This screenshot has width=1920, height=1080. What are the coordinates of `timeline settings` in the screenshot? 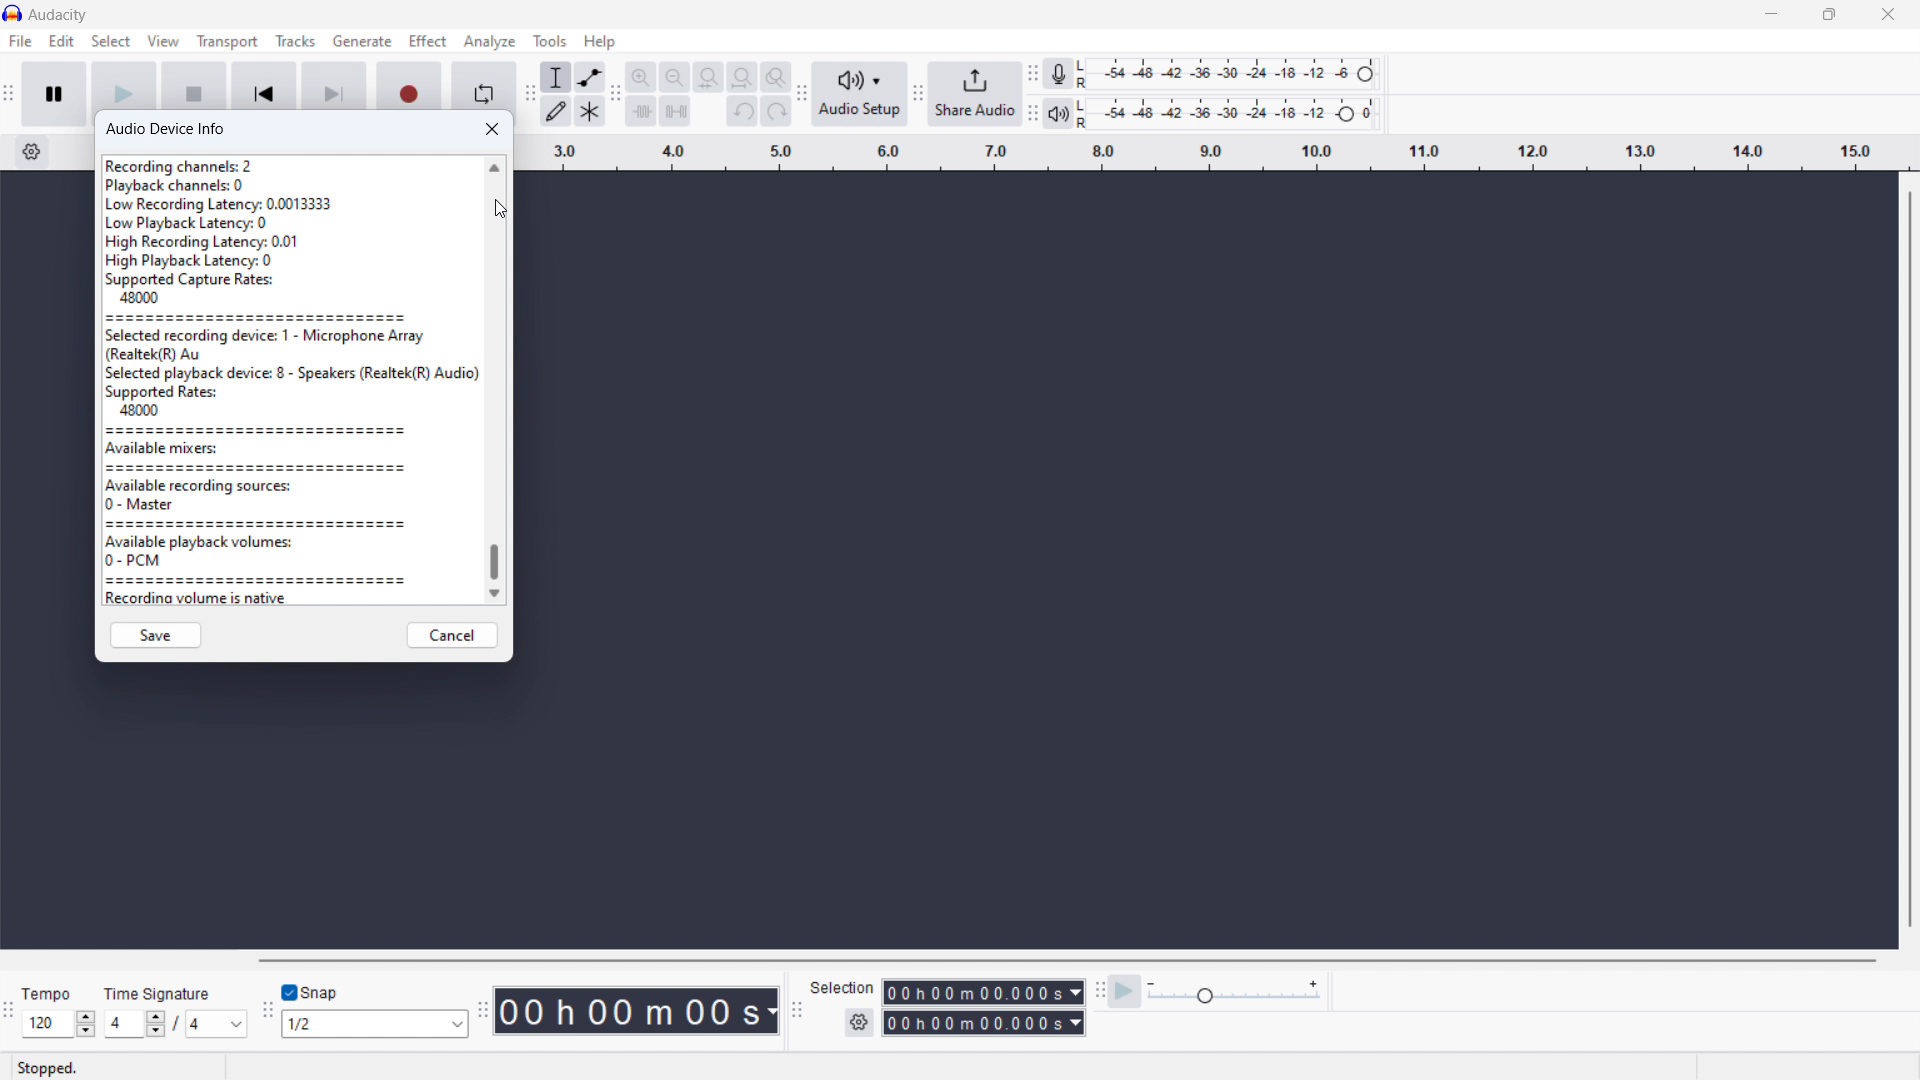 It's located at (32, 153).